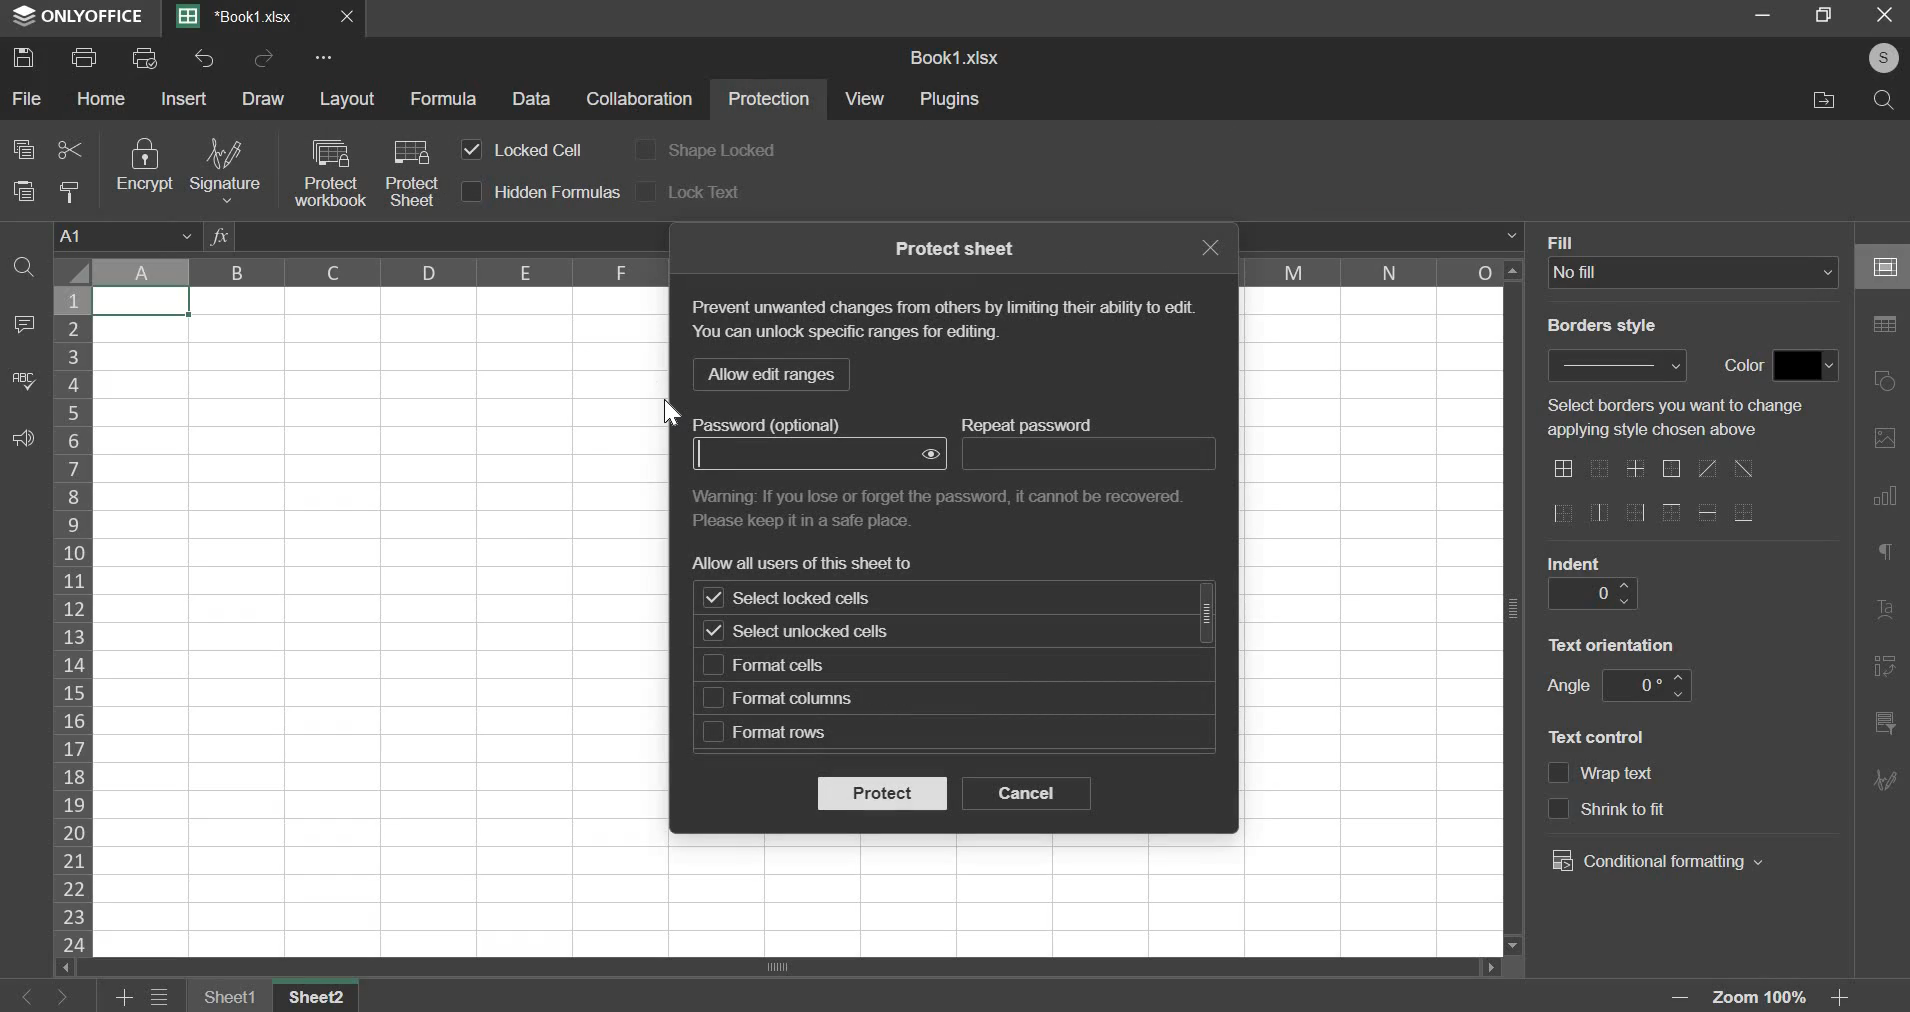 Image resolution: width=1910 pixels, height=1012 pixels. I want to click on fx, so click(219, 236).